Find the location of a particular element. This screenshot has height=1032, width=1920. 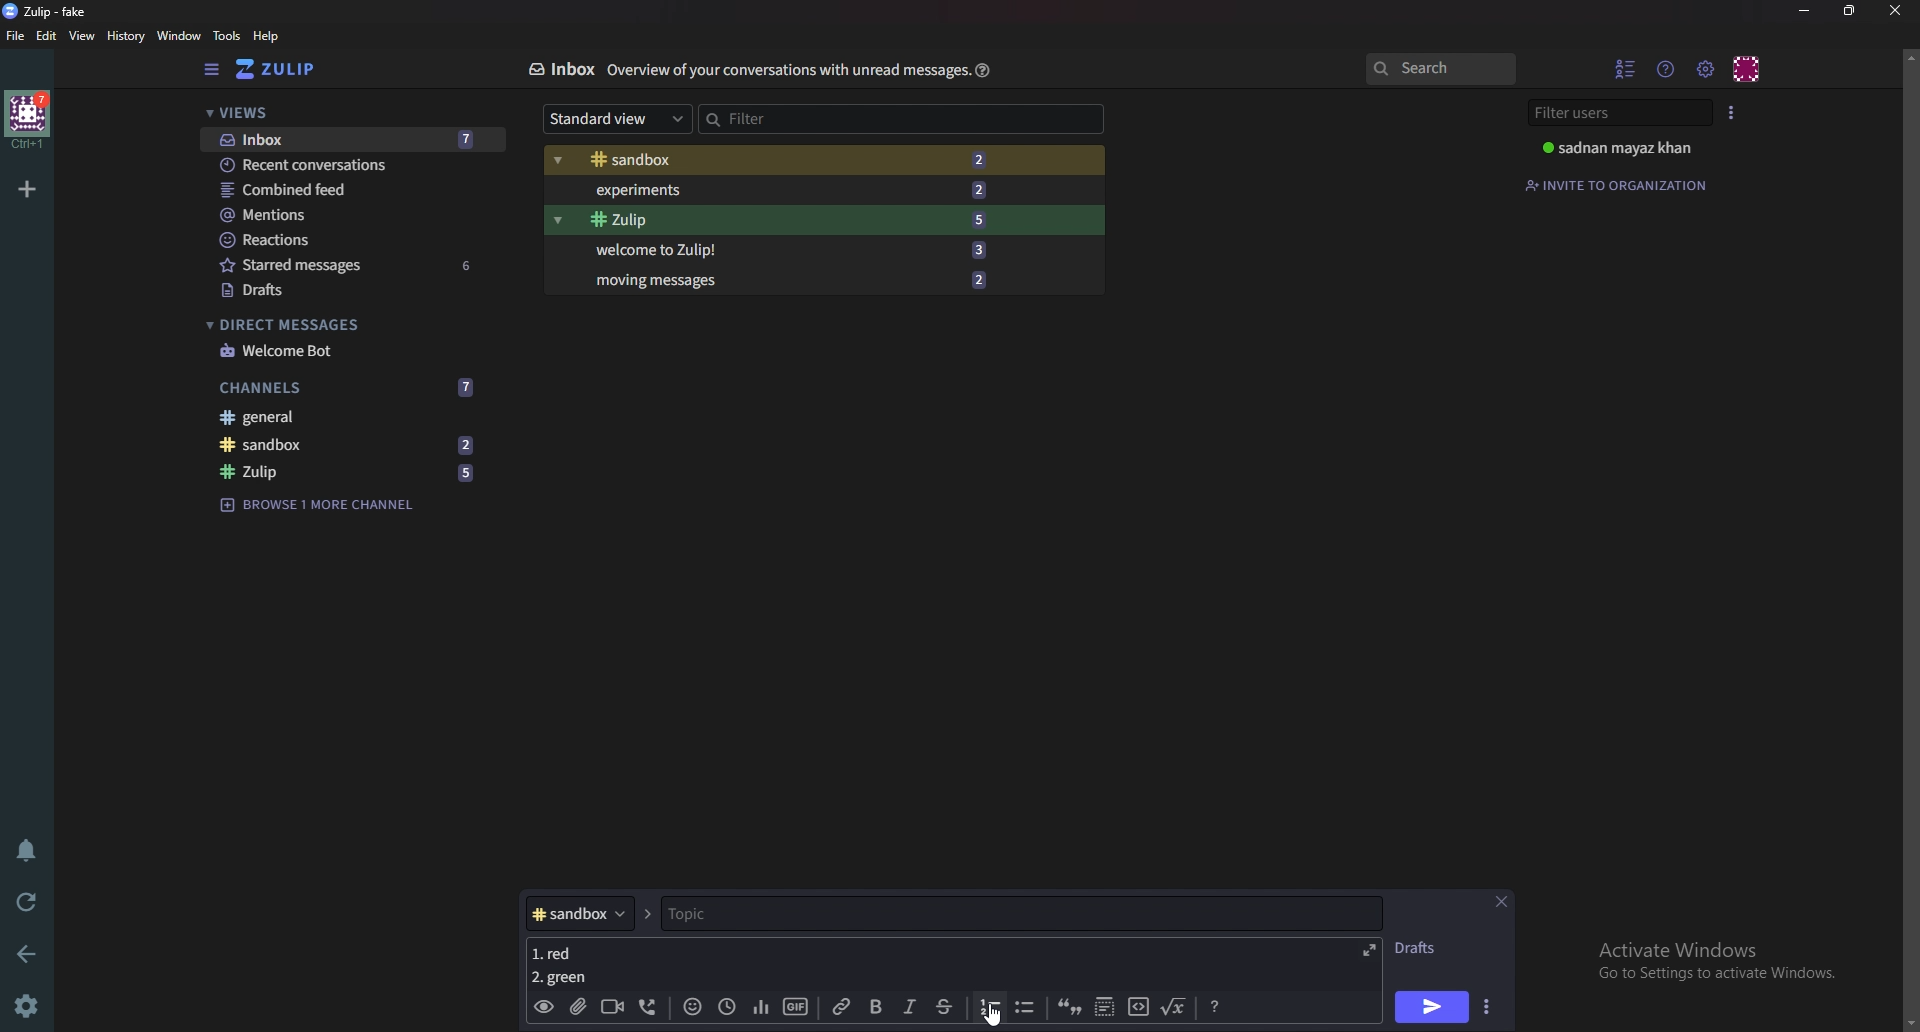

Settings is located at coordinates (30, 1005).